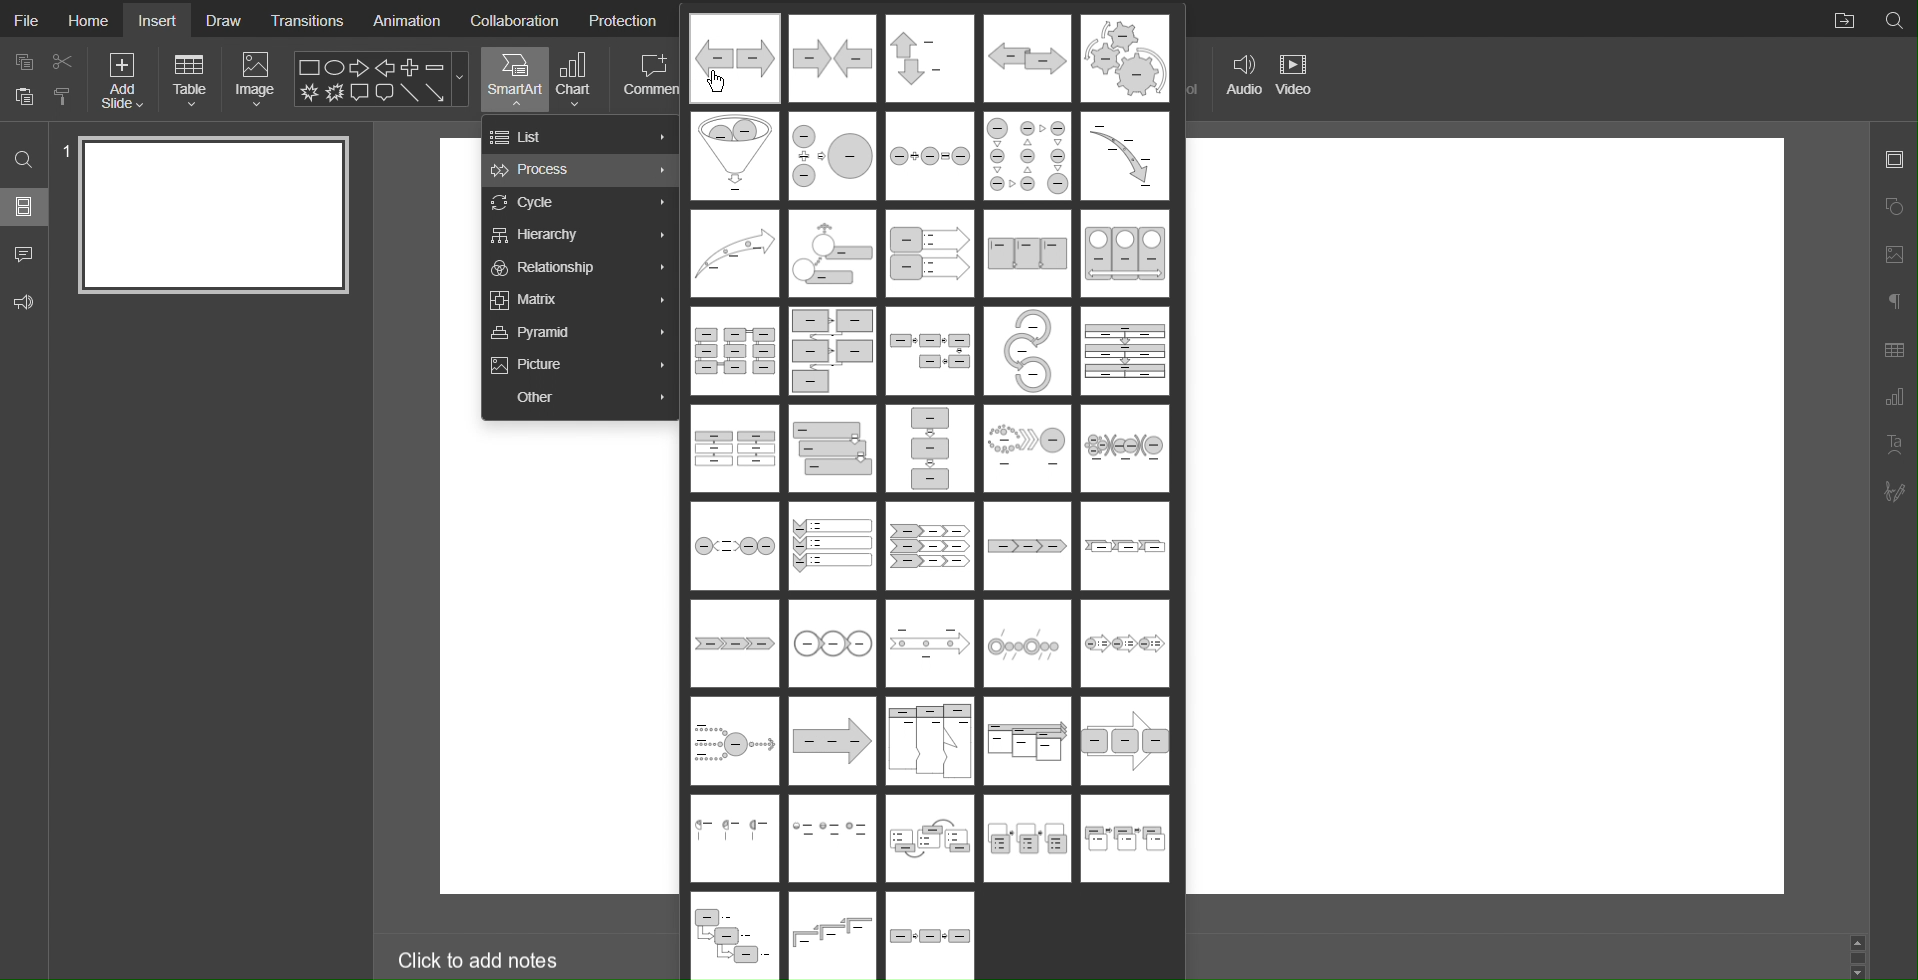  What do you see at coordinates (382, 78) in the screenshot?
I see `Shape Menu` at bounding box center [382, 78].